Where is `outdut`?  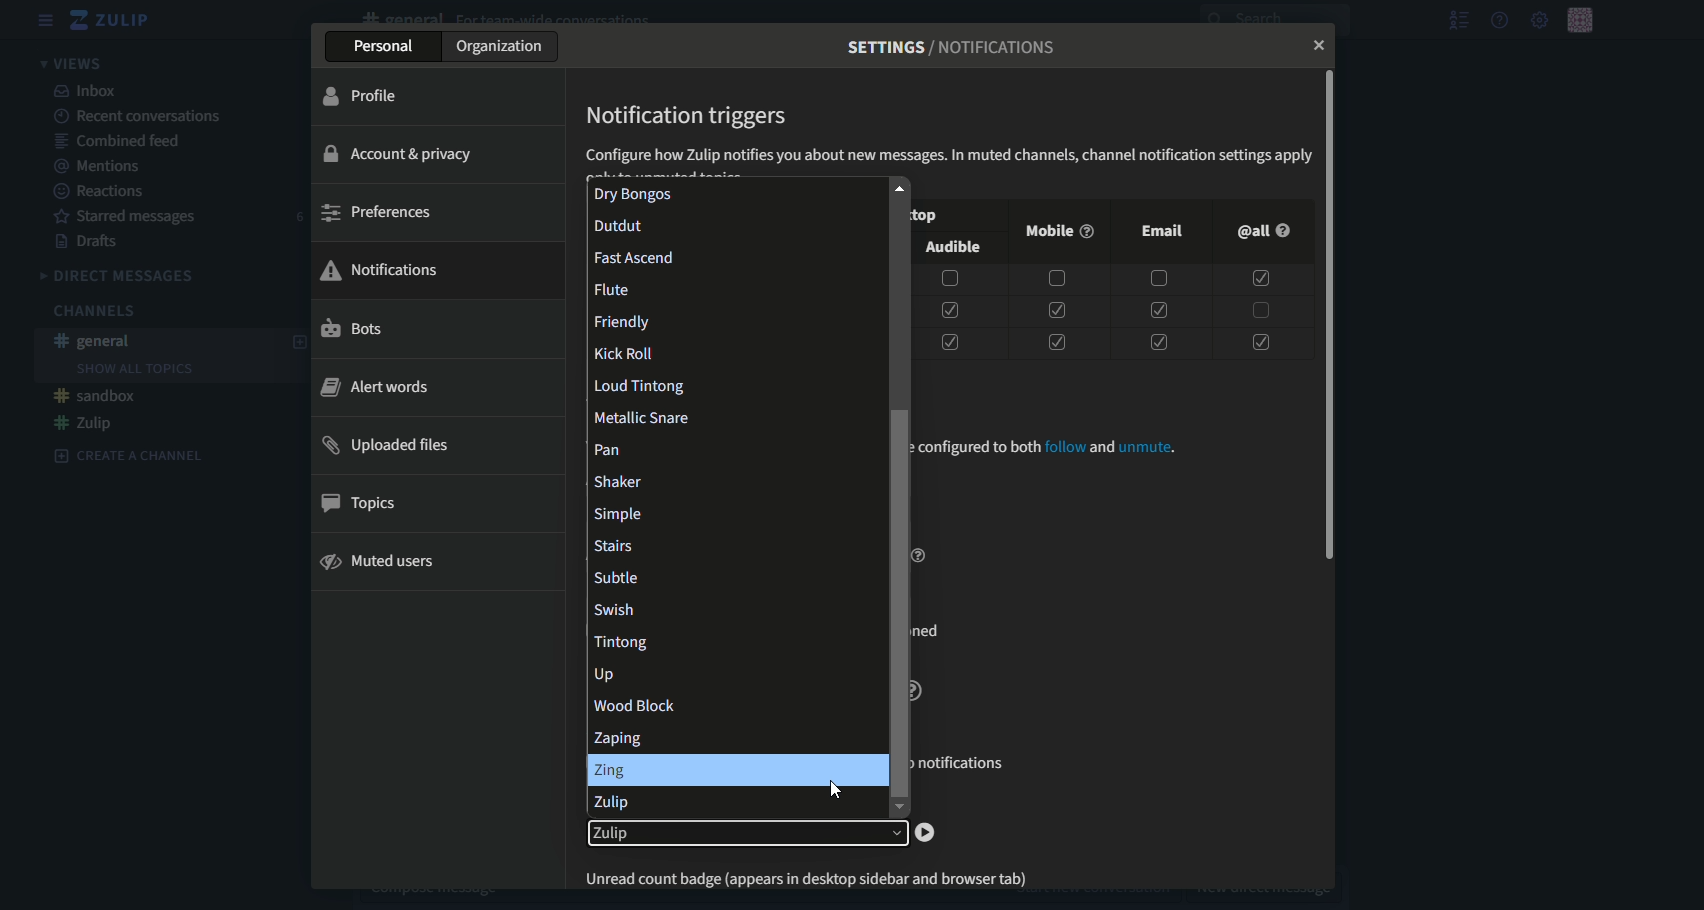
outdut is located at coordinates (731, 226).